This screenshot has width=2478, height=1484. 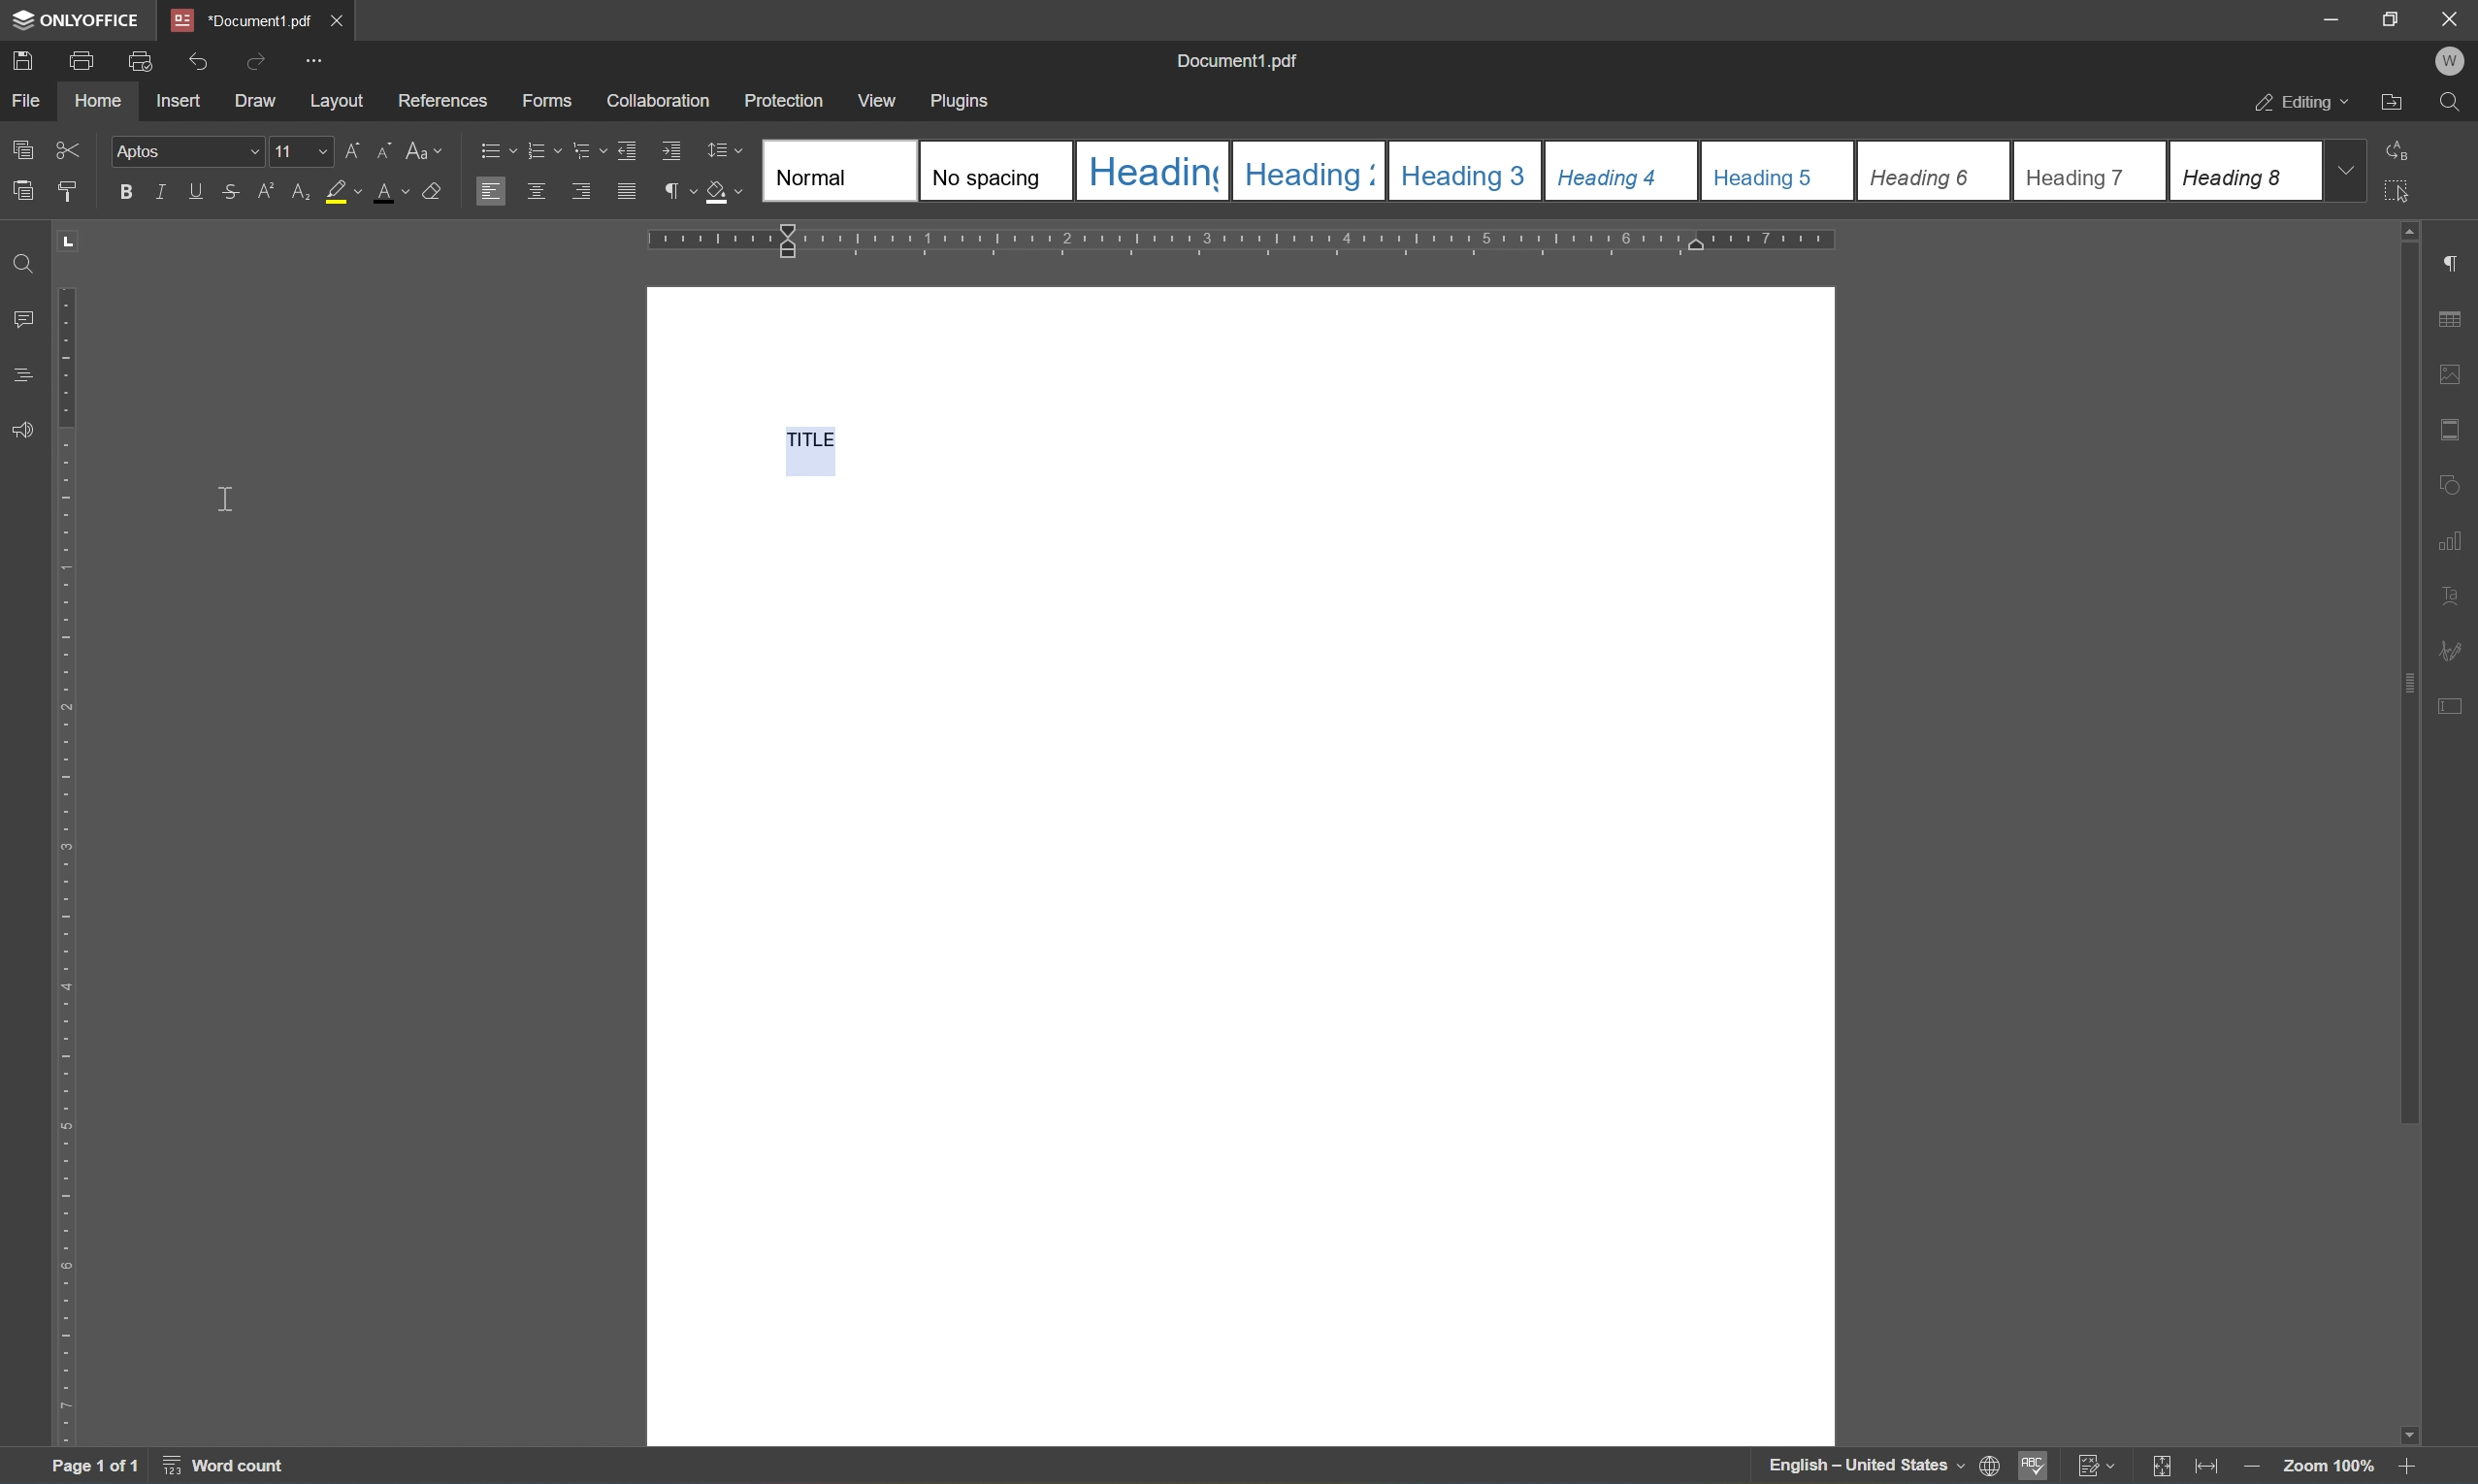 What do you see at coordinates (70, 247) in the screenshot?
I see `TAB STOP` at bounding box center [70, 247].